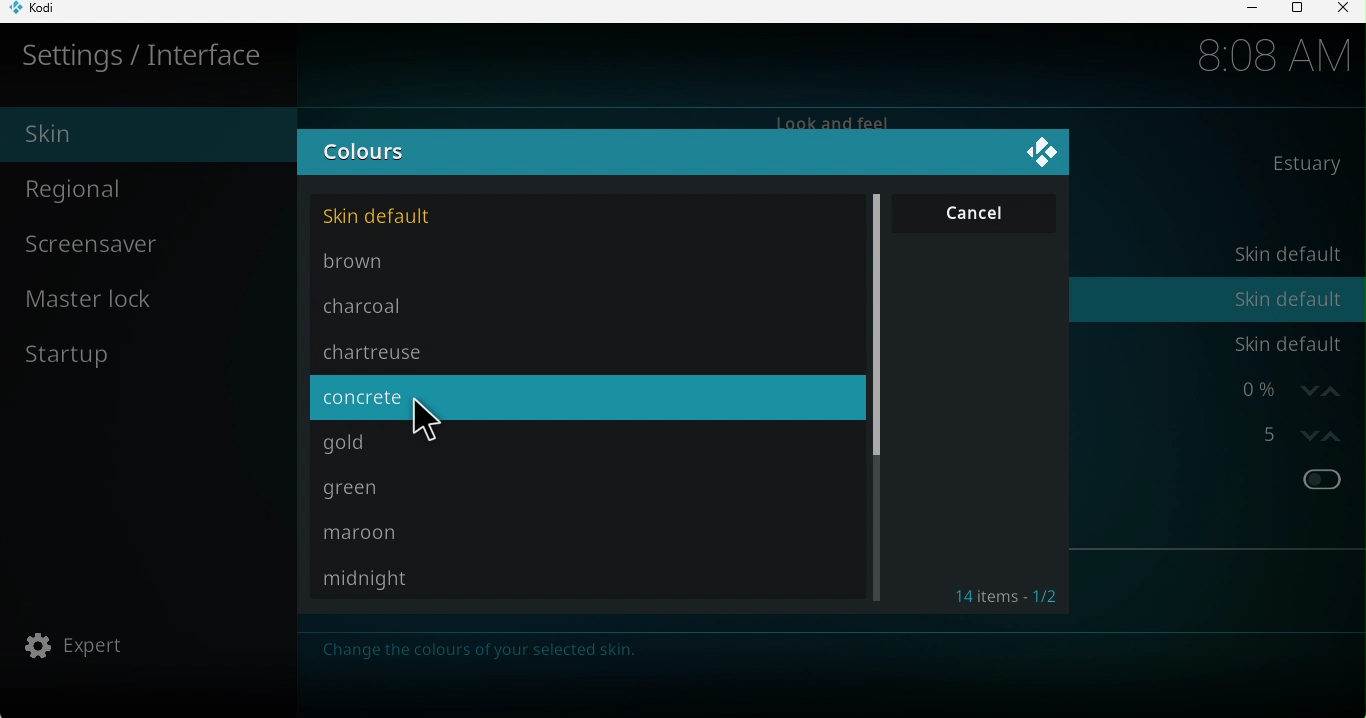  Describe the element at coordinates (1035, 148) in the screenshot. I see `Close` at that location.